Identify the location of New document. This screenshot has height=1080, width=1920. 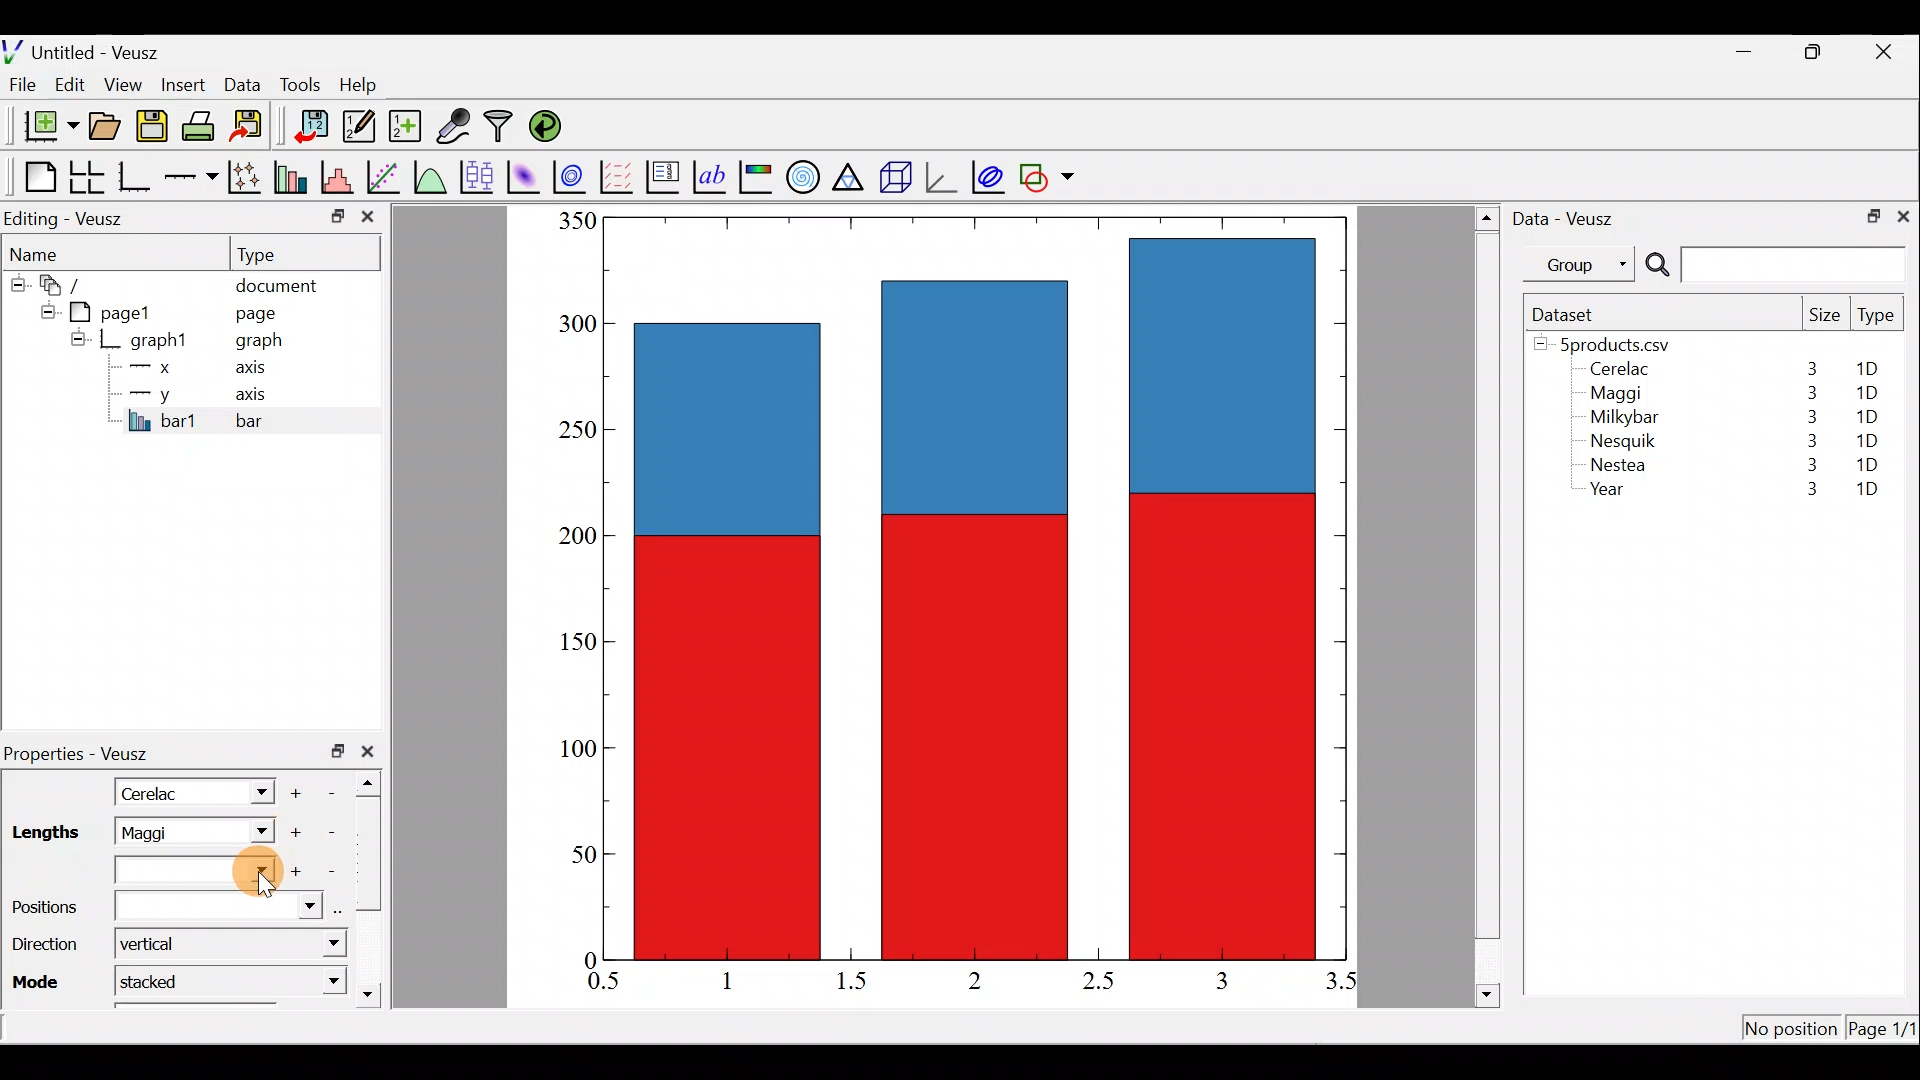
(43, 126).